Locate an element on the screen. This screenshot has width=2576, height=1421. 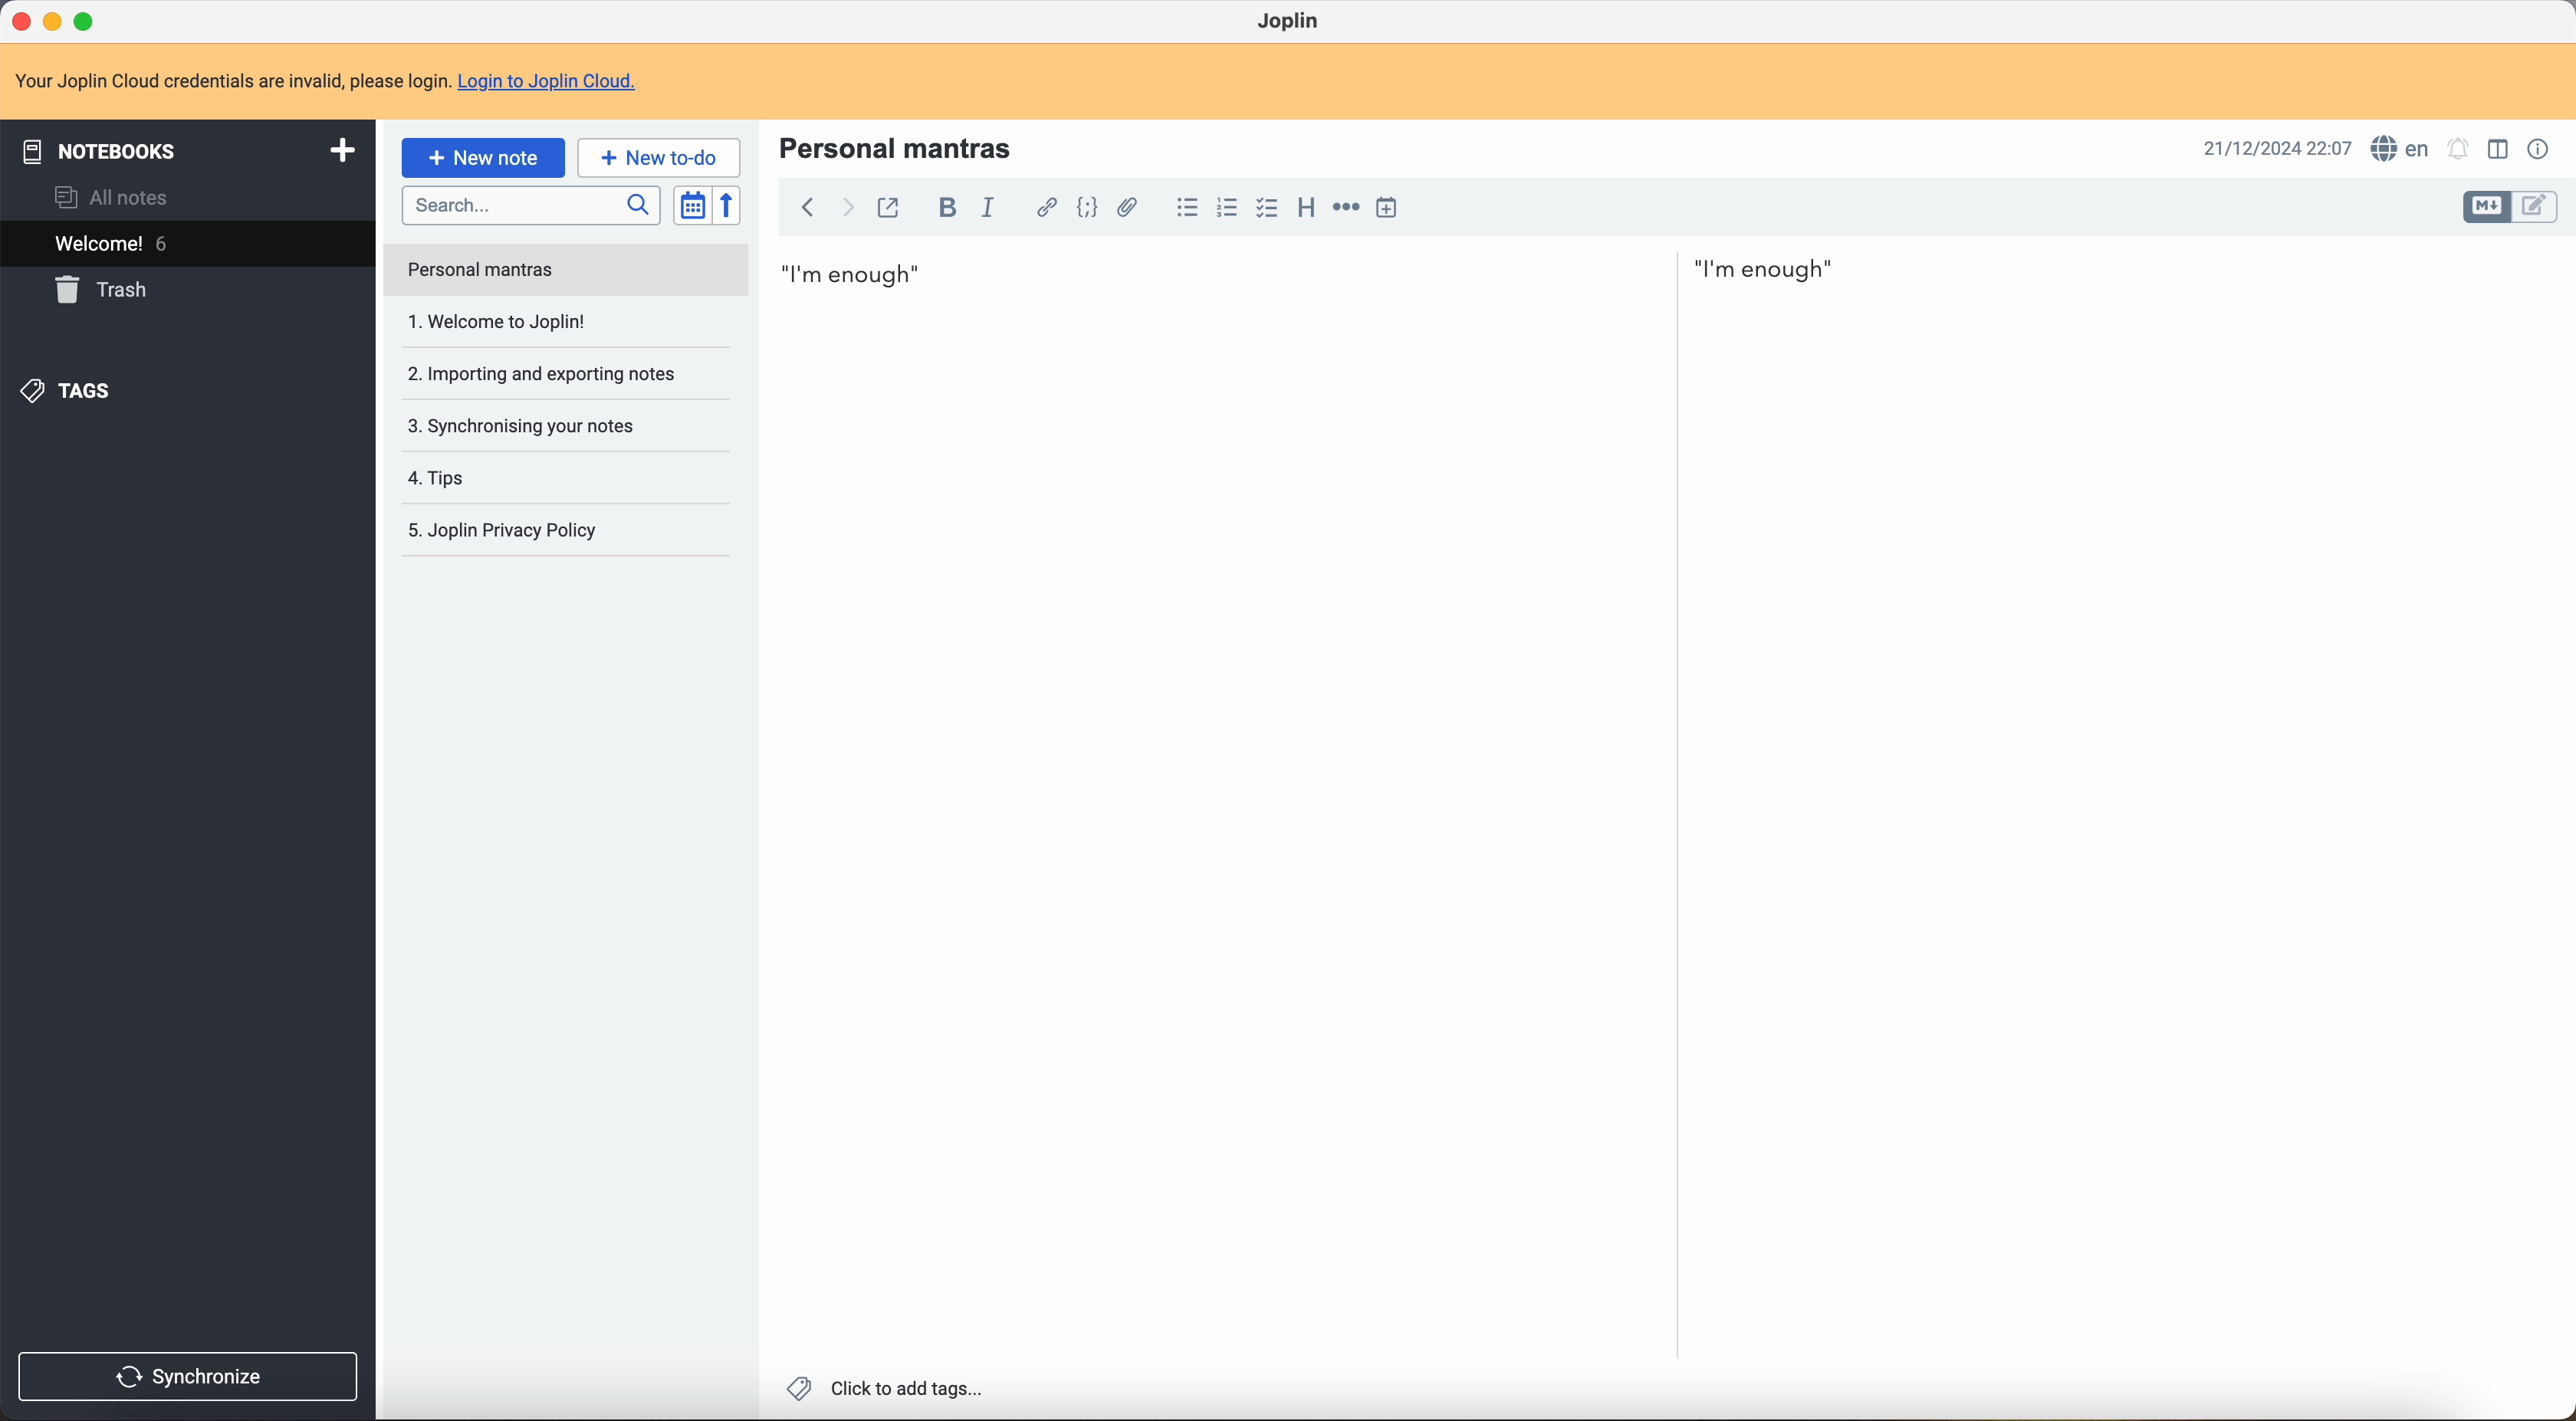
importing and exporting notes is located at coordinates (541, 321).